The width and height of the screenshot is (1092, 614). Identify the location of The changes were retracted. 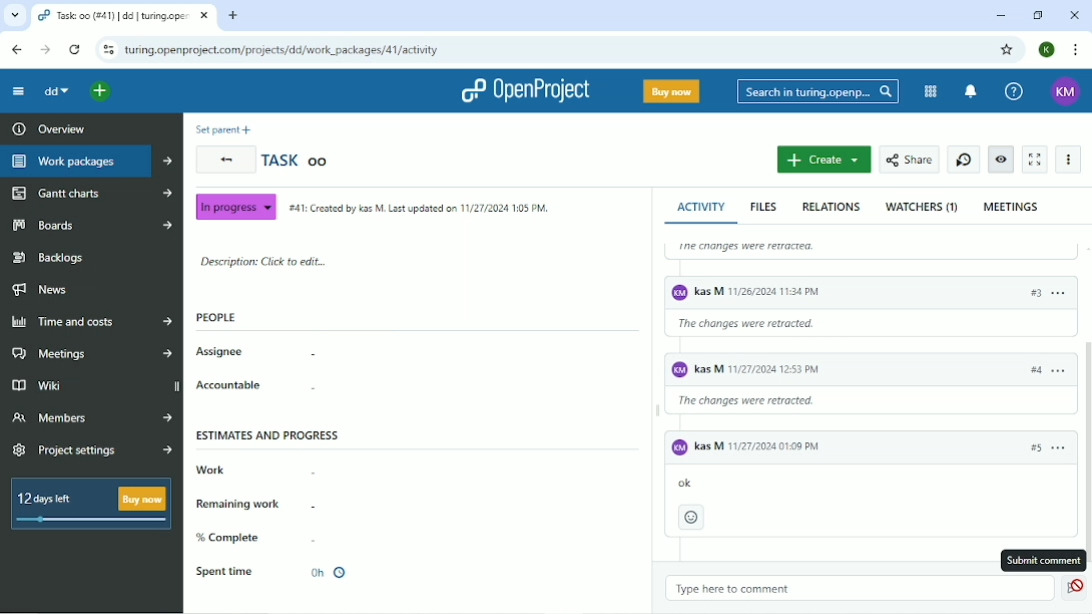
(805, 247).